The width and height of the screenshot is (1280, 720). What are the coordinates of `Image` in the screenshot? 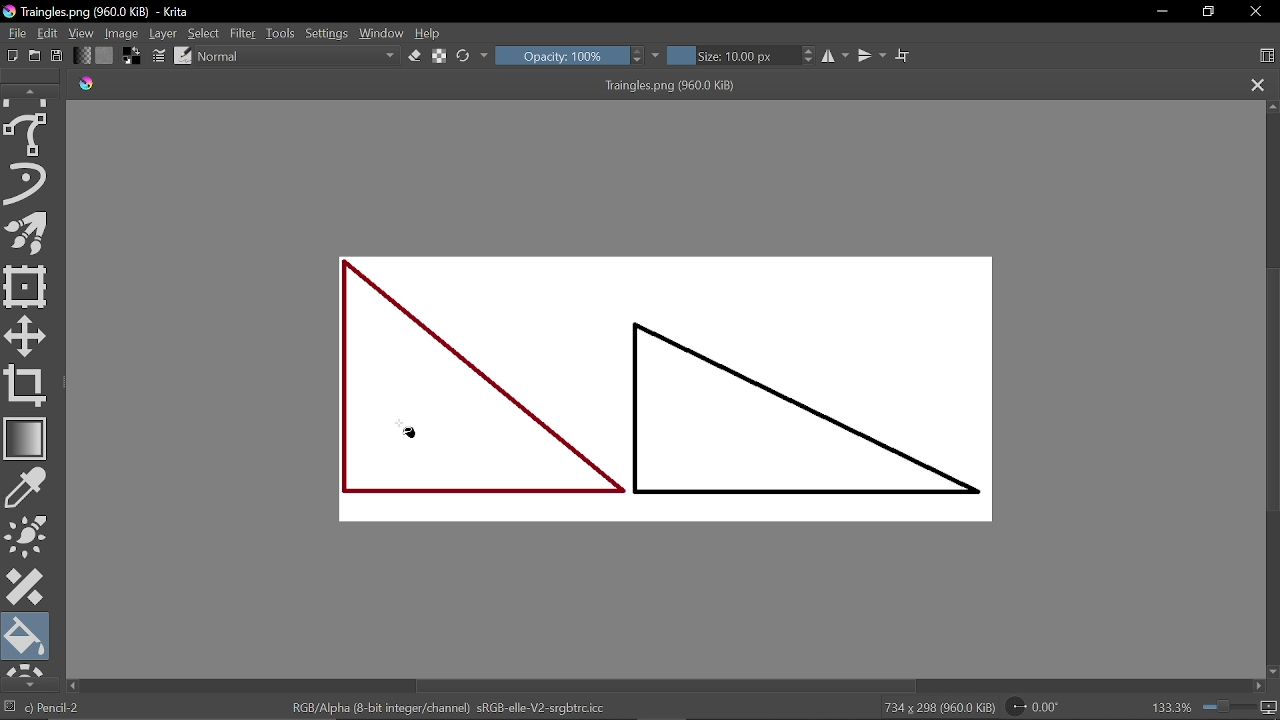 It's located at (123, 35).